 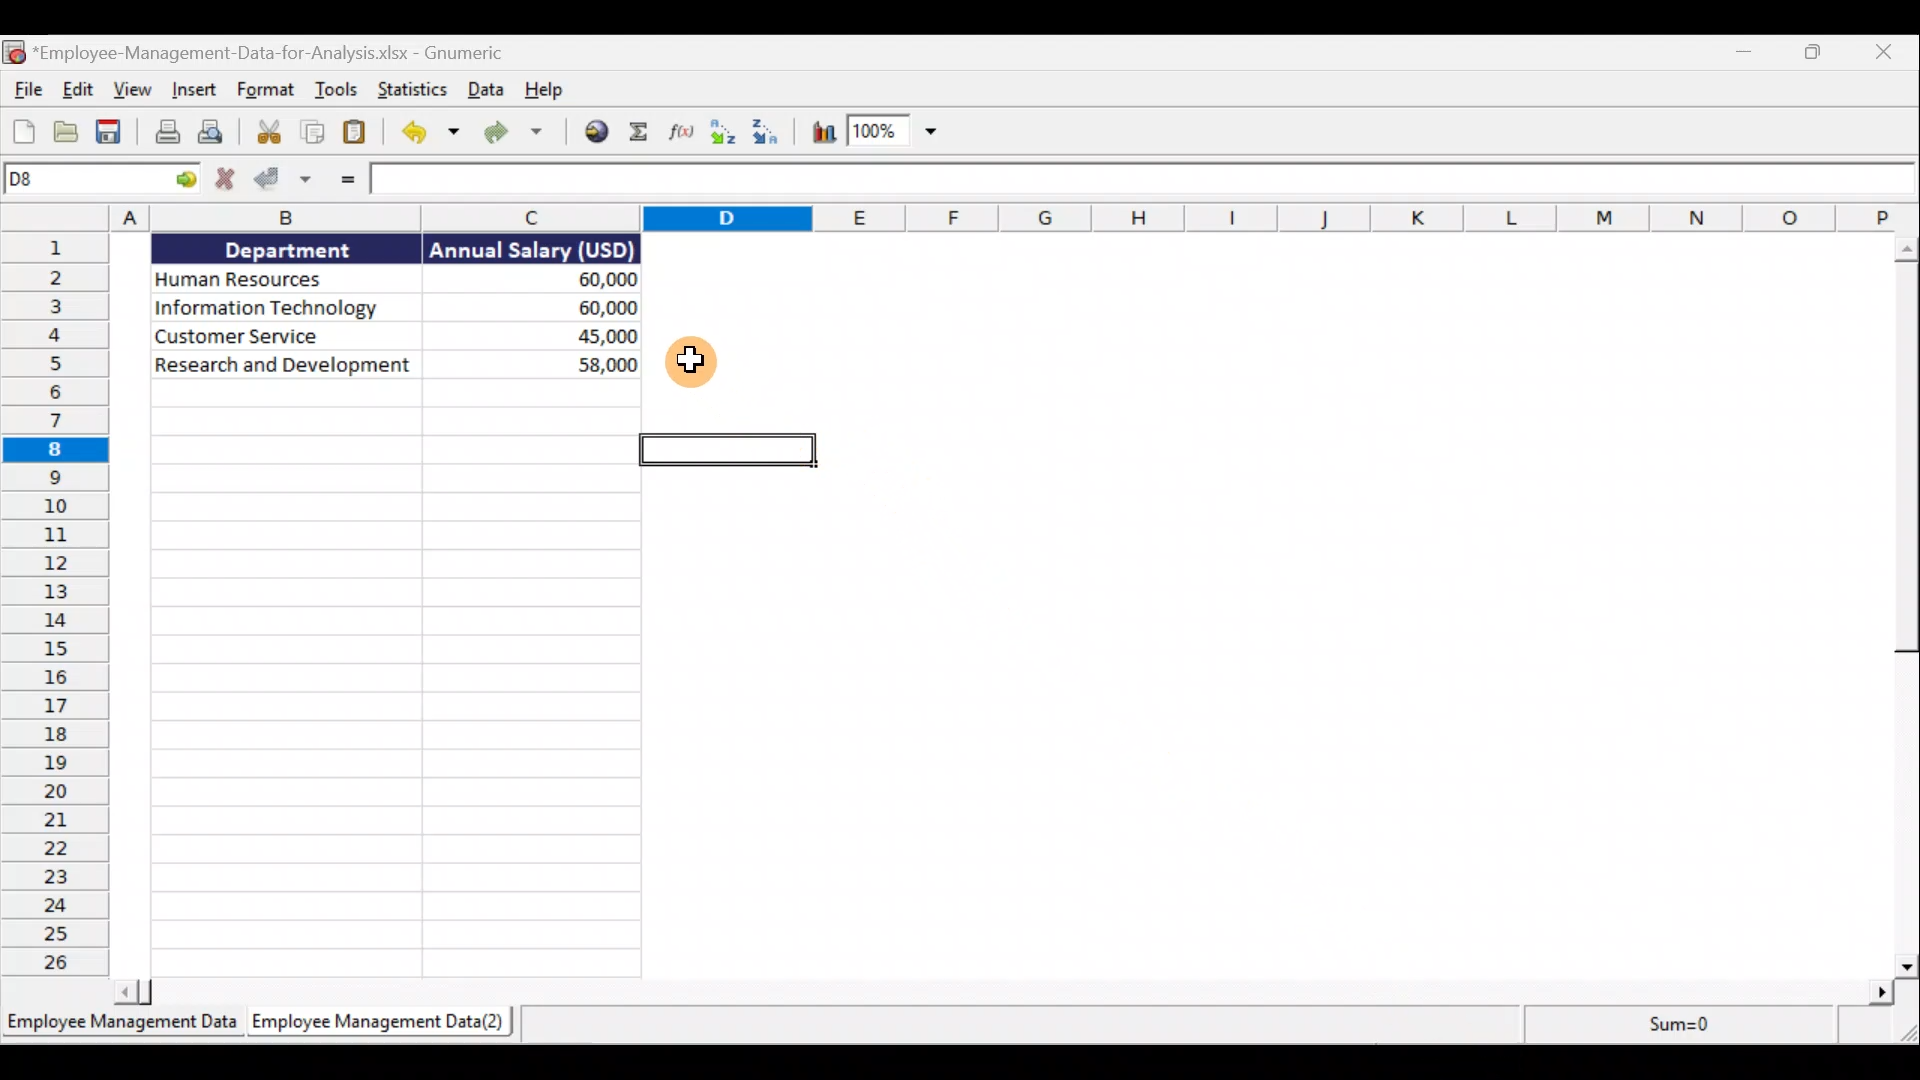 What do you see at coordinates (517, 132) in the screenshot?
I see `Redo the undone action` at bounding box center [517, 132].